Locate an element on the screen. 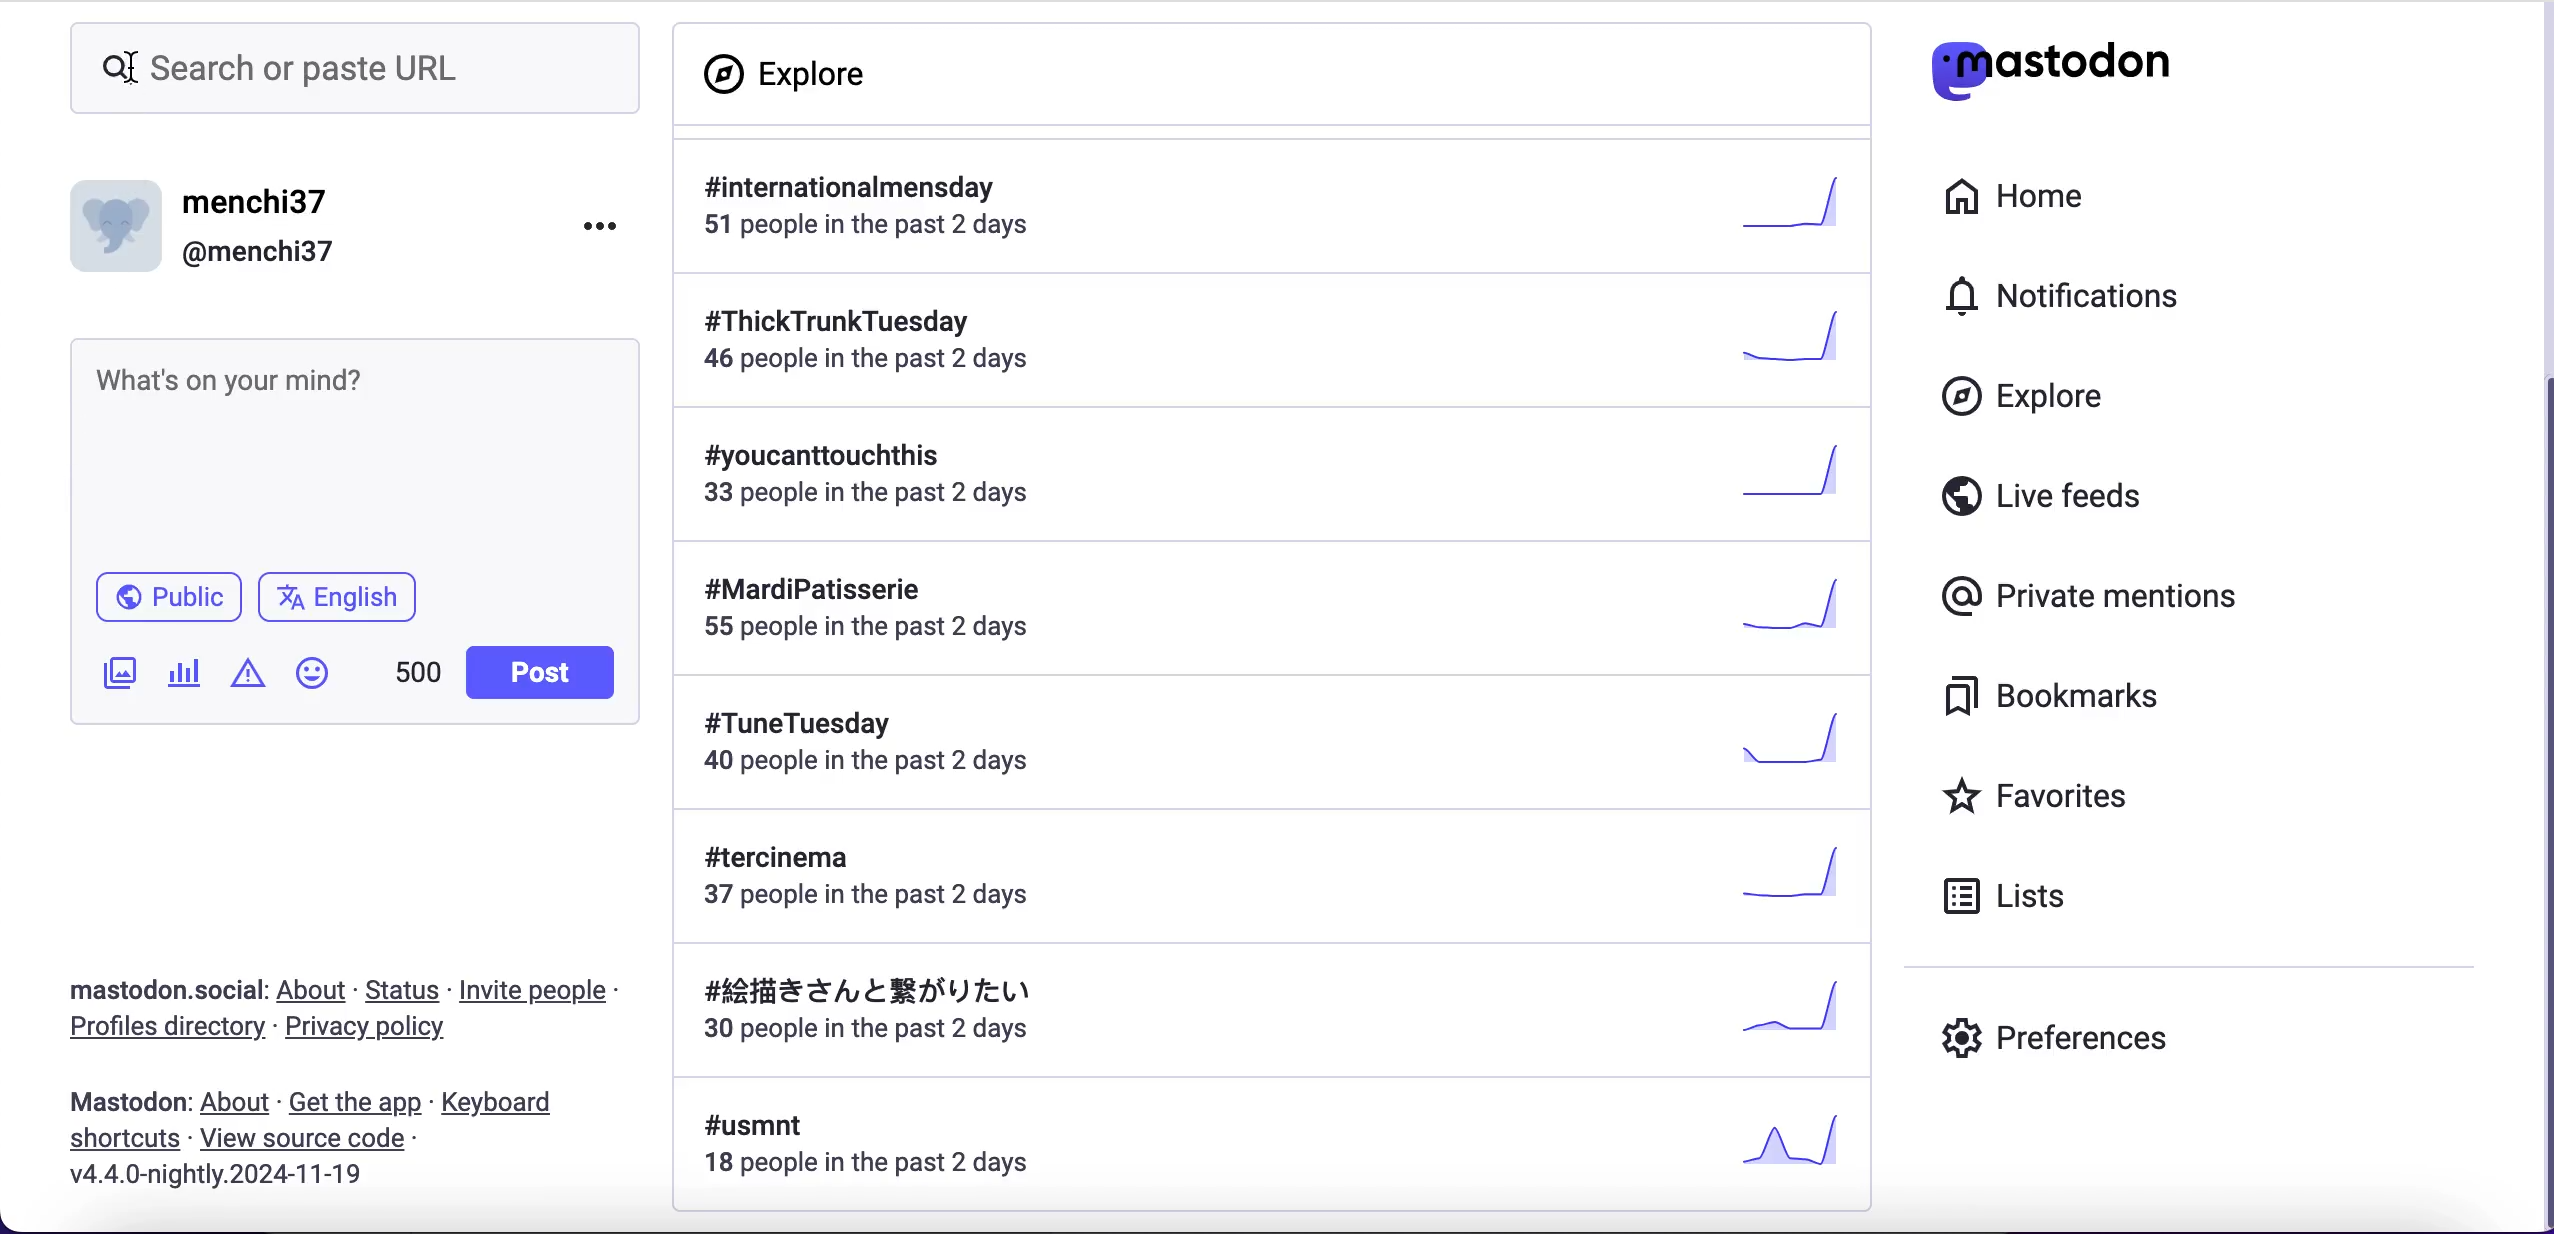 This screenshot has width=2554, height=1234. preferences is located at coordinates (2054, 1044).